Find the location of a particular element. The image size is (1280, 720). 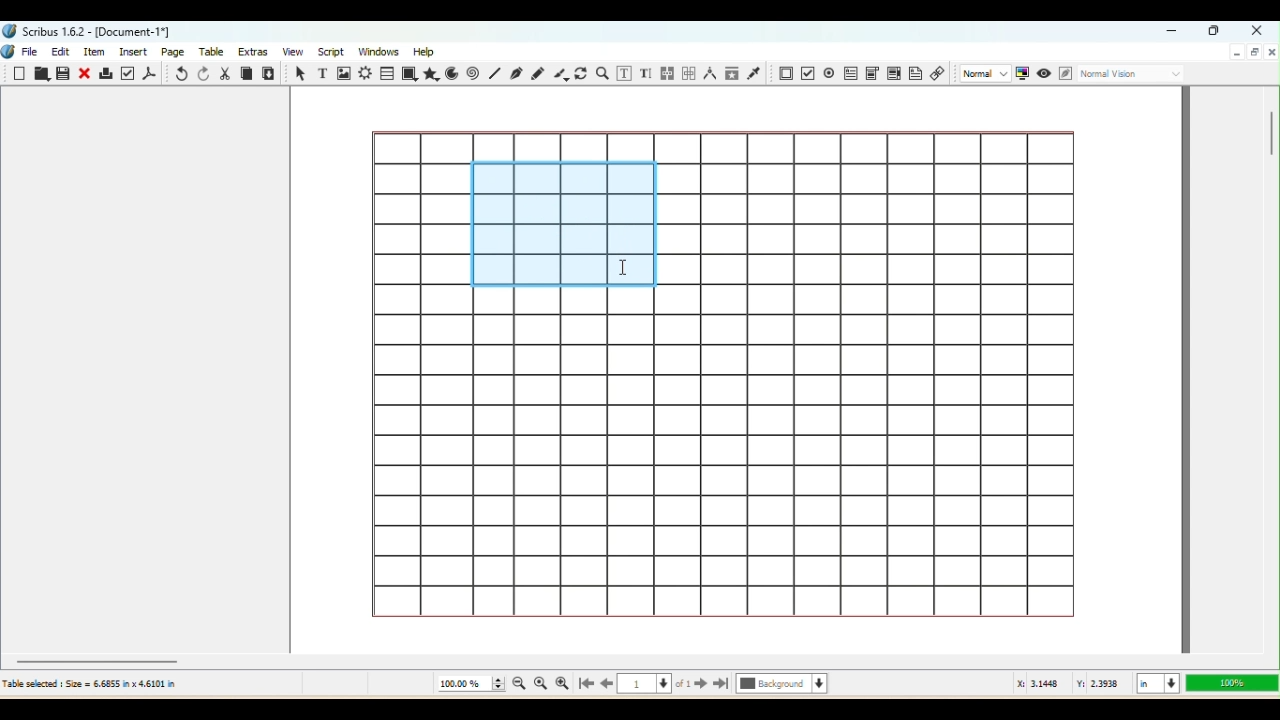

Minimize is located at coordinates (1236, 53).